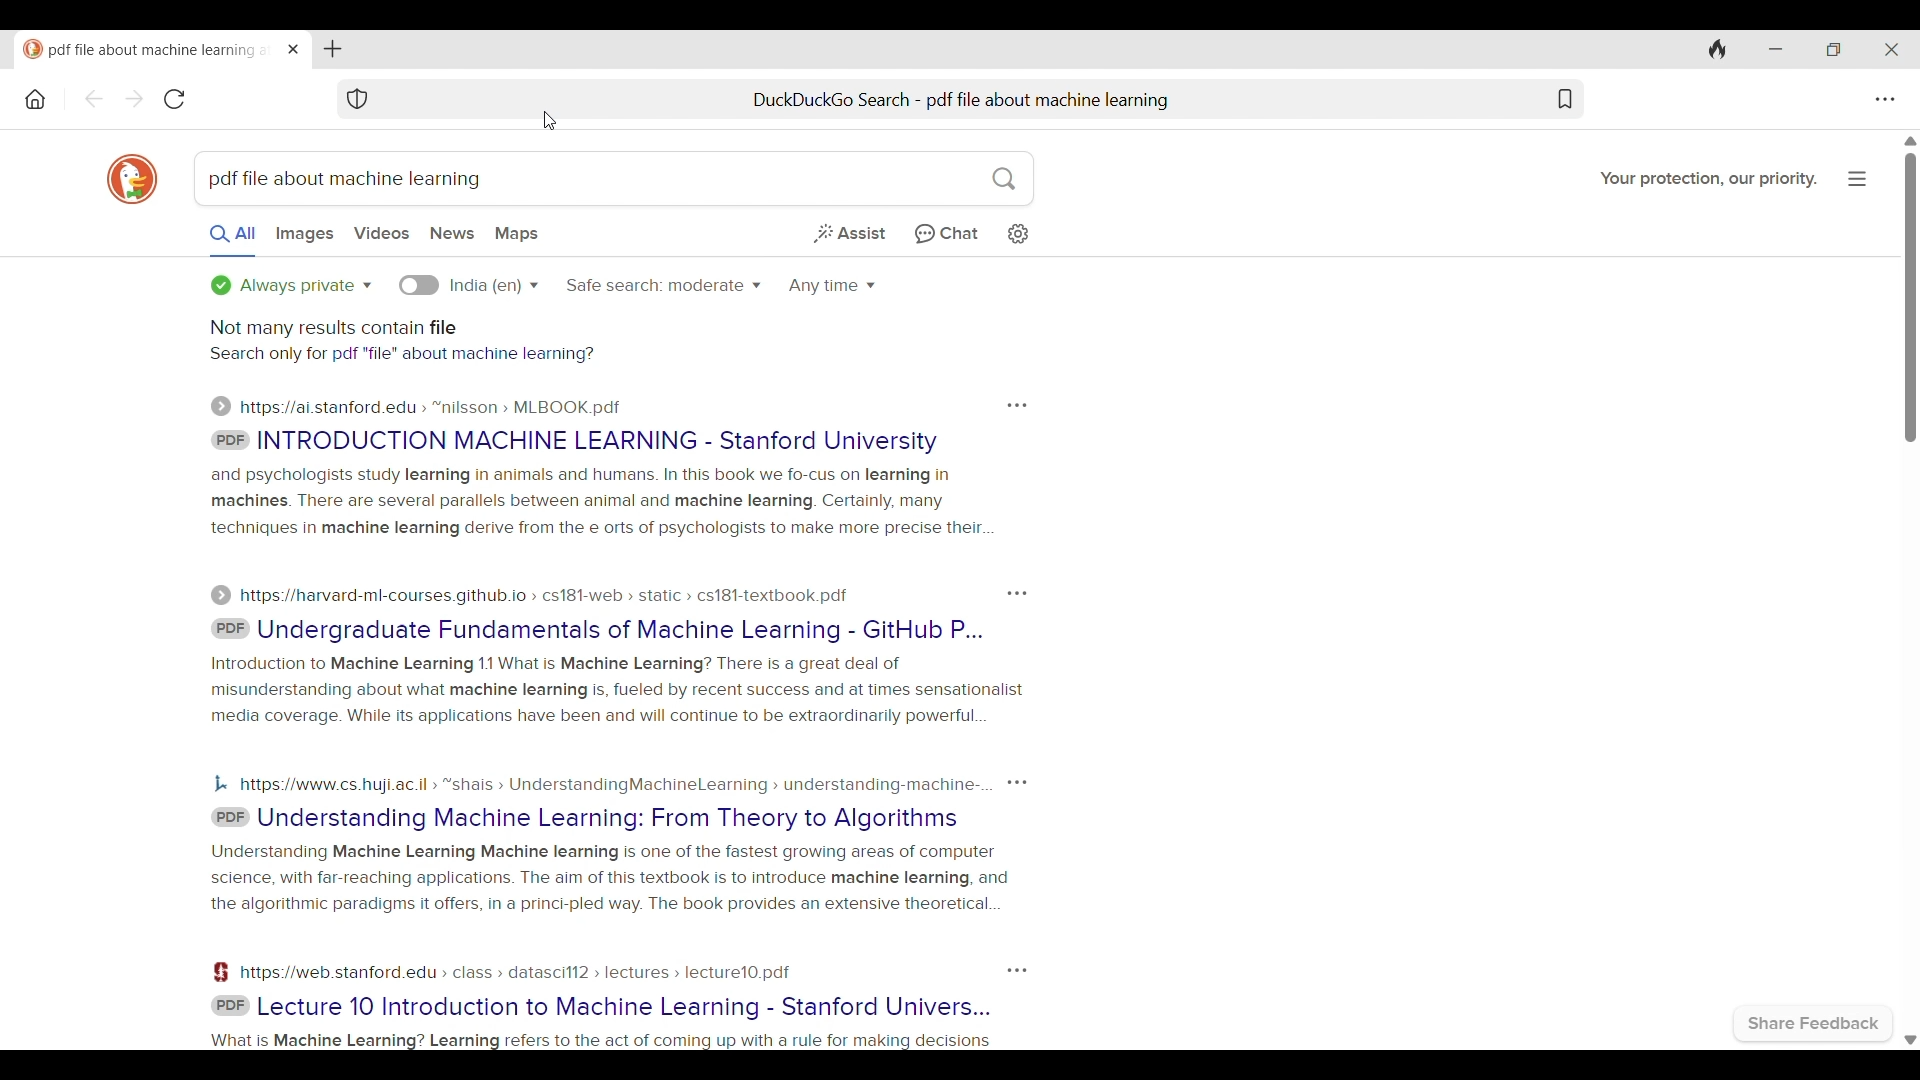 This screenshot has height=1080, width=1920. What do you see at coordinates (292, 285) in the screenshot?
I see `Privacy options` at bounding box center [292, 285].